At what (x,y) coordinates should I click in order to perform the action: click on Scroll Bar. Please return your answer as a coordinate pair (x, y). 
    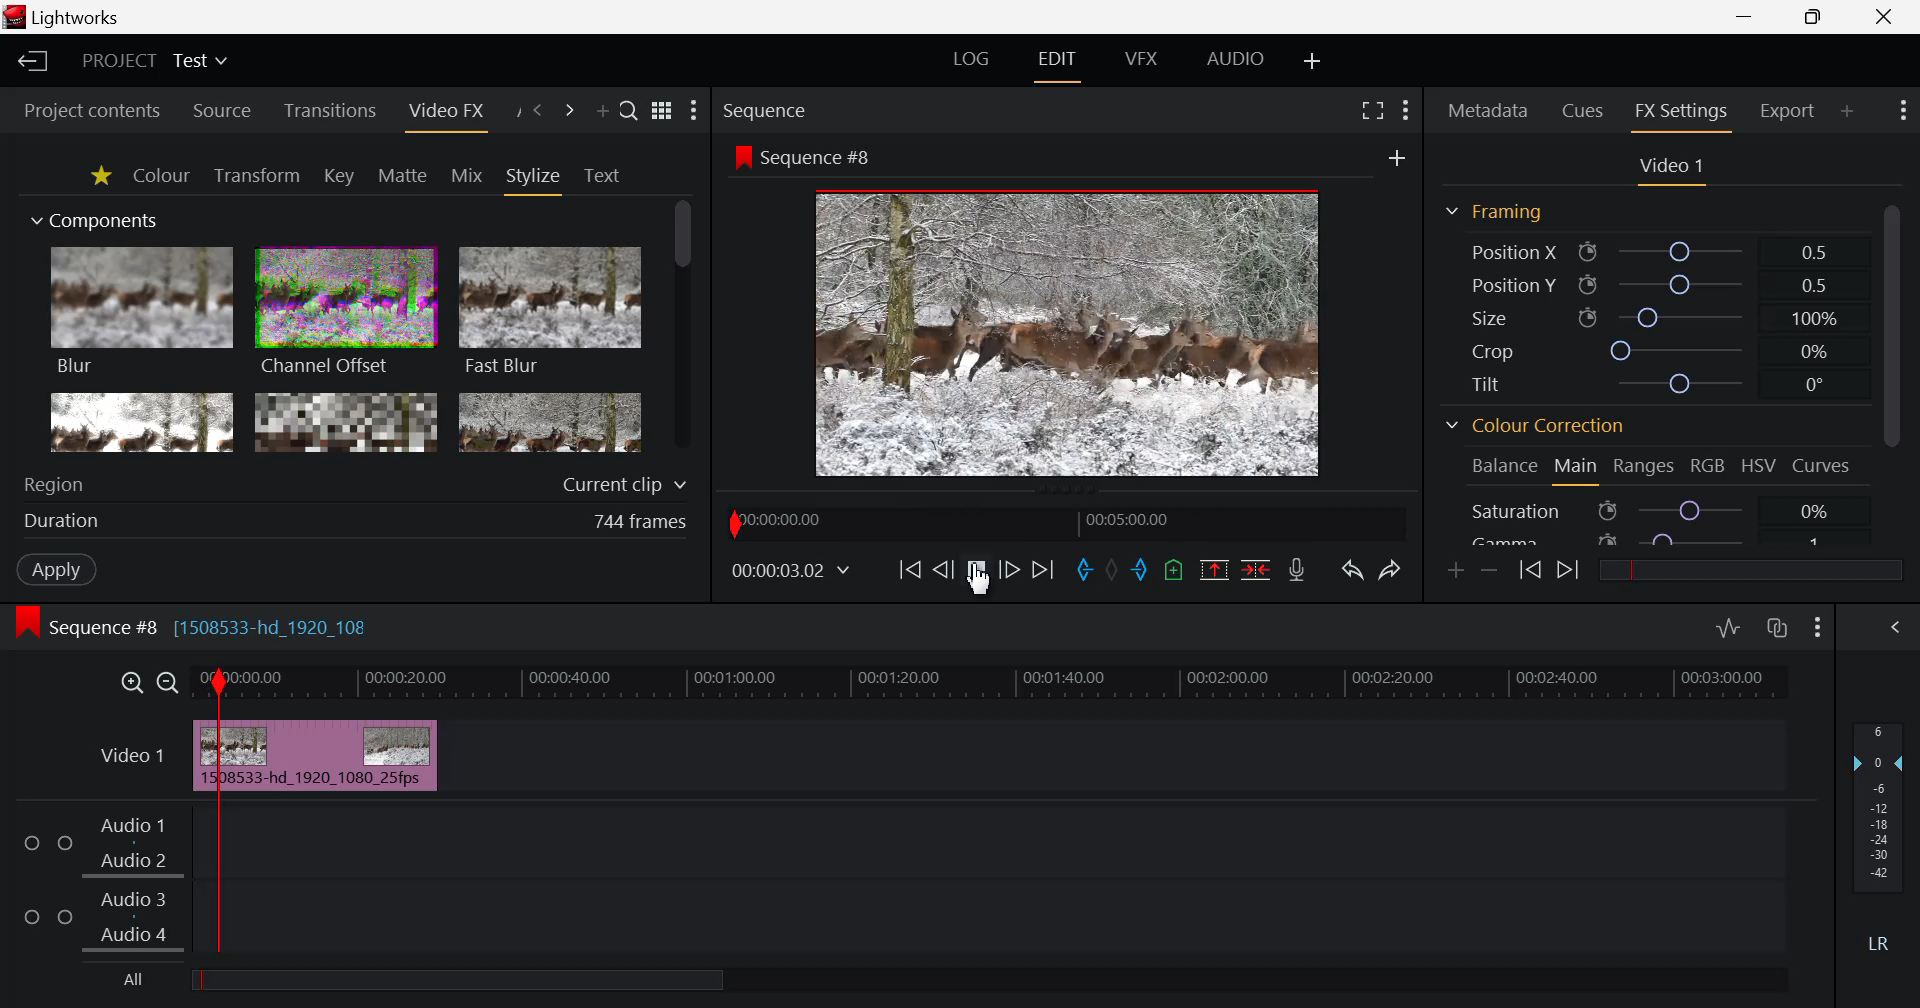
    Looking at the image, I should click on (683, 328).